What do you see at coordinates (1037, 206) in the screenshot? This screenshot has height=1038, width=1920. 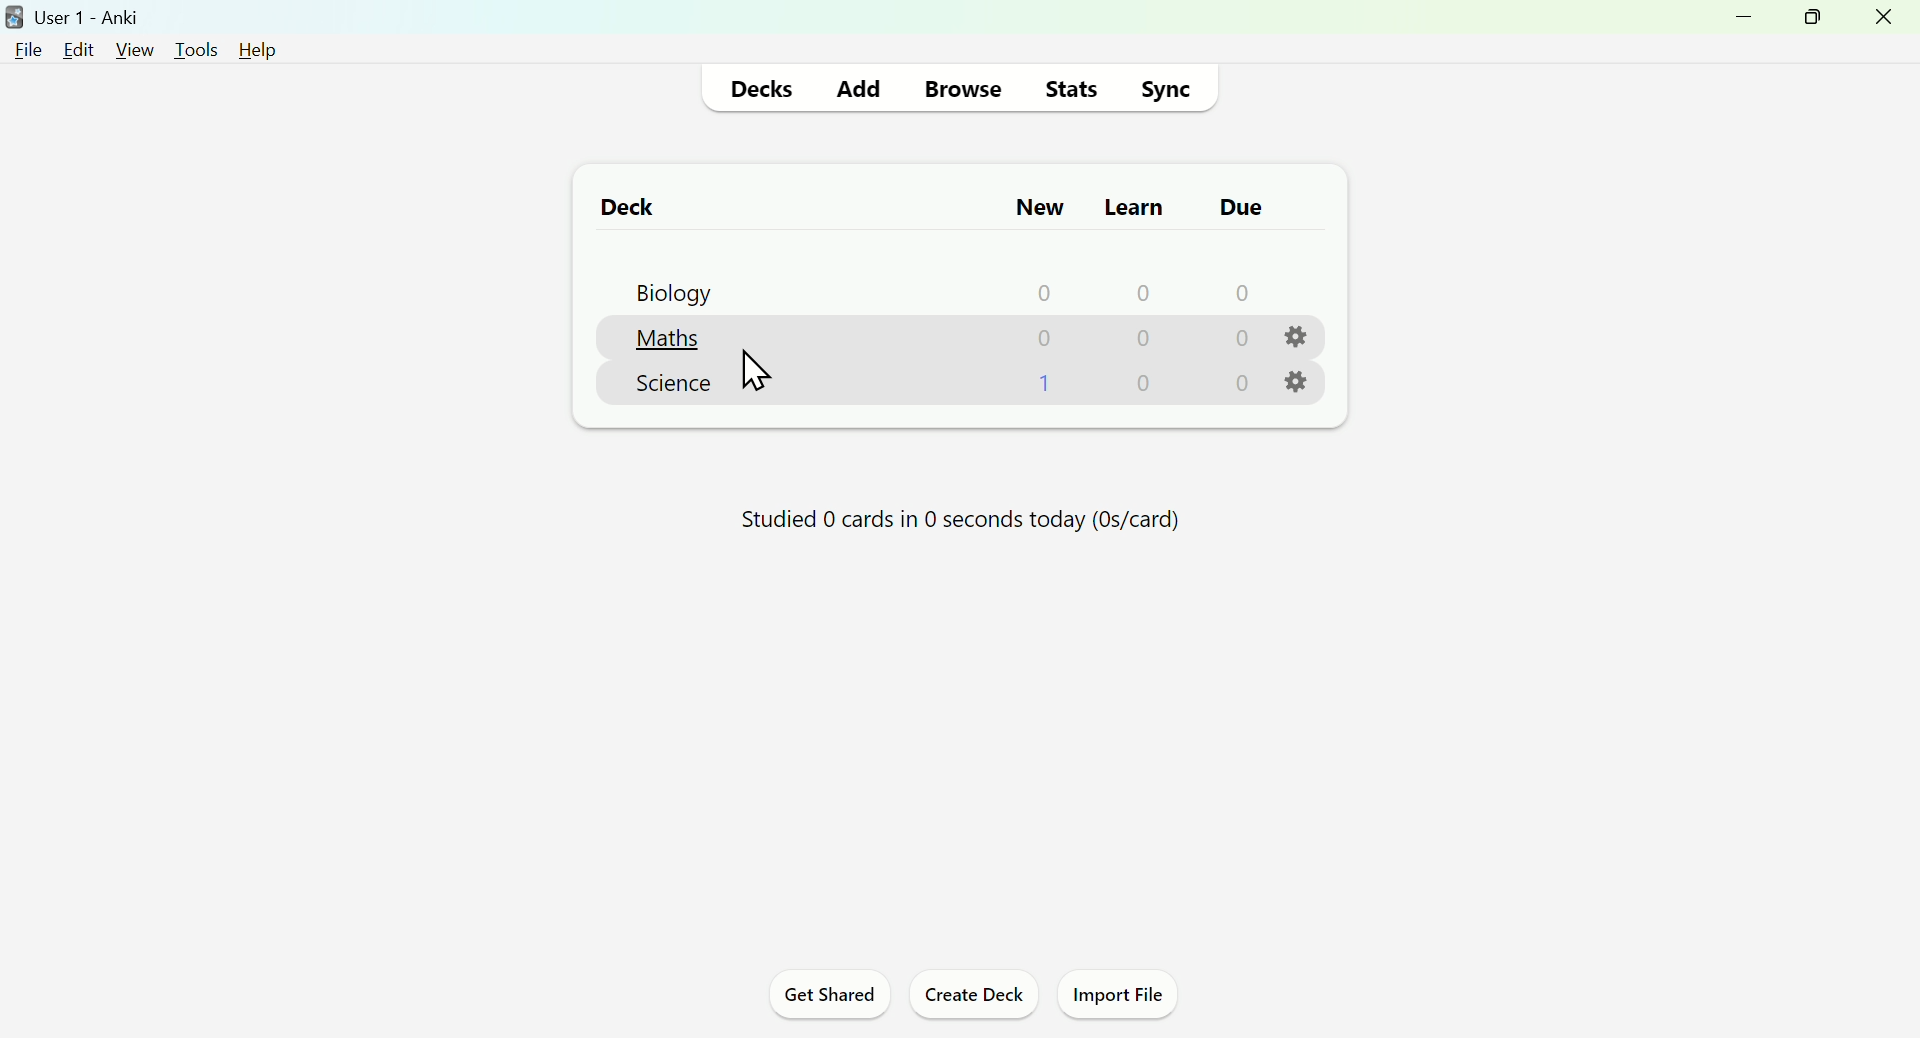 I see `New` at bounding box center [1037, 206].